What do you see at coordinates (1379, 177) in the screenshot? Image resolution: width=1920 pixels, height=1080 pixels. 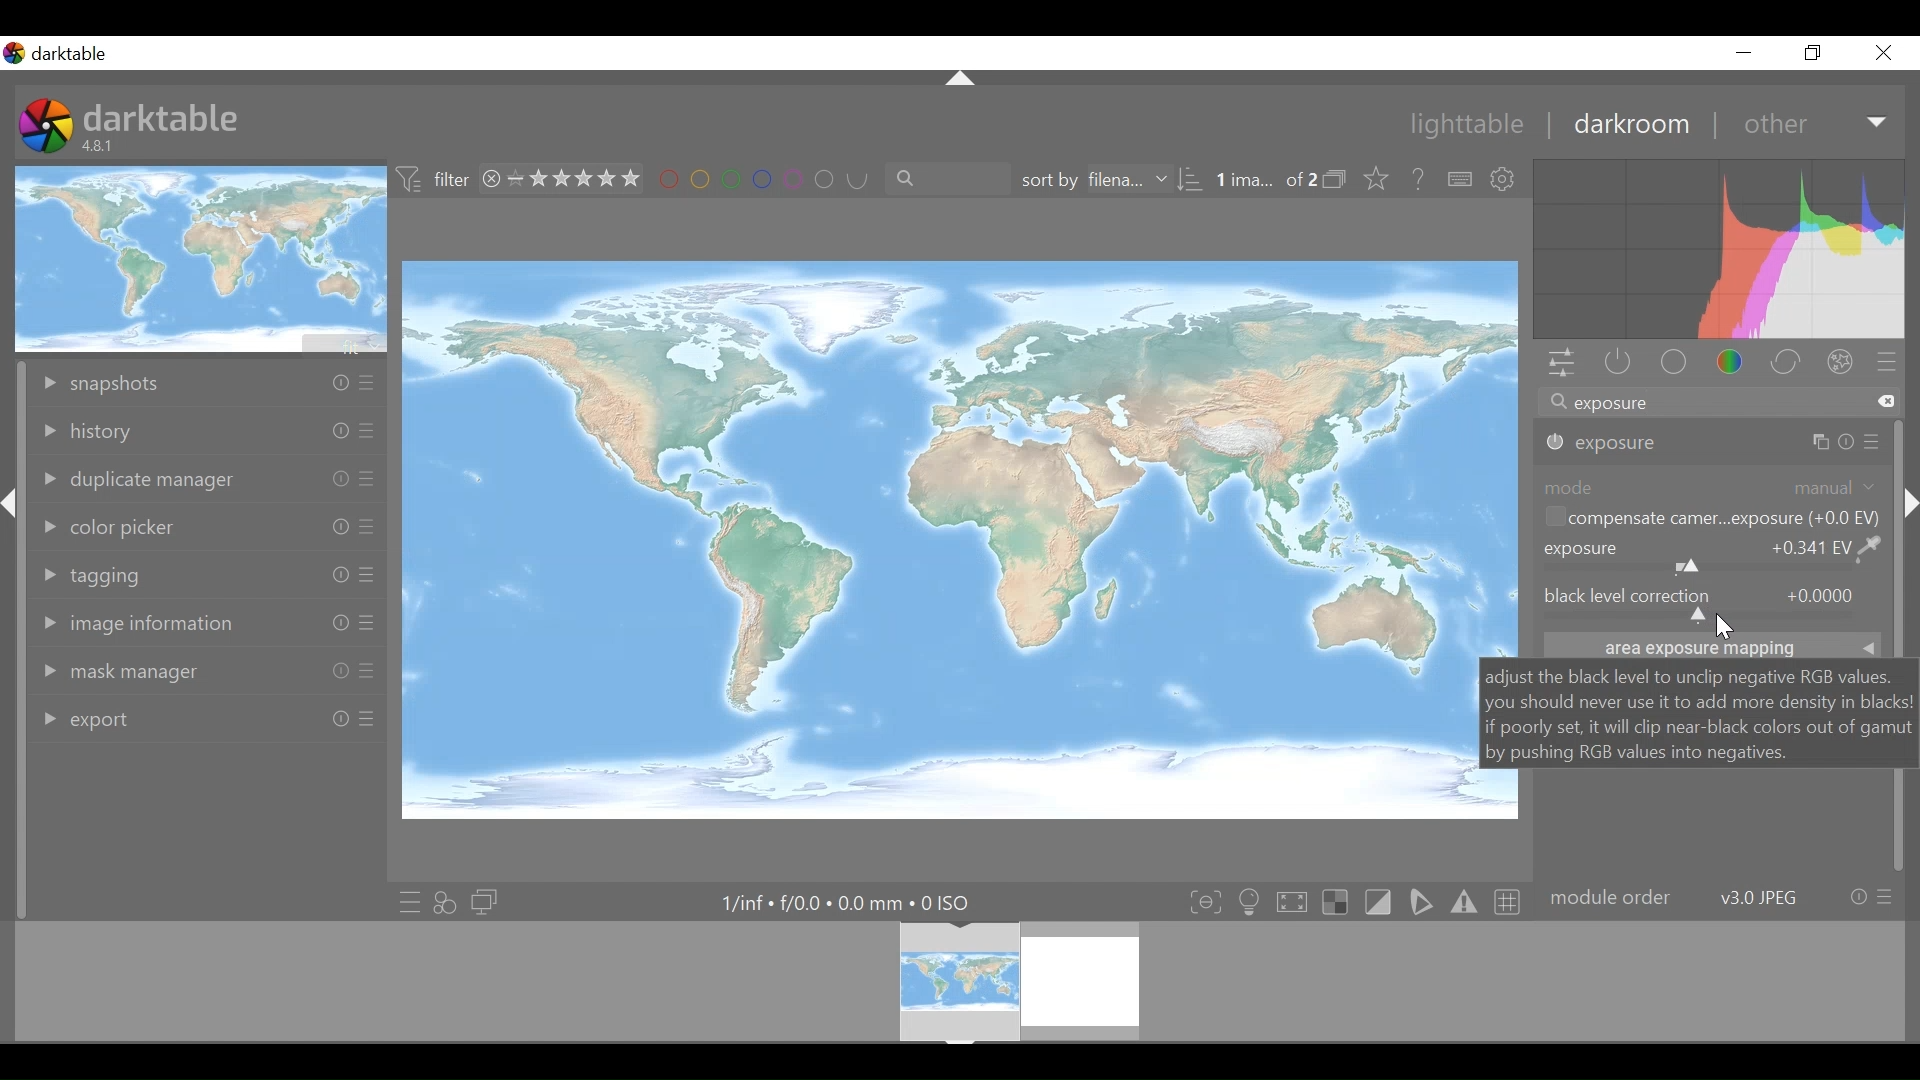 I see `click to change the type of overlays` at bounding box center [1379, 177].